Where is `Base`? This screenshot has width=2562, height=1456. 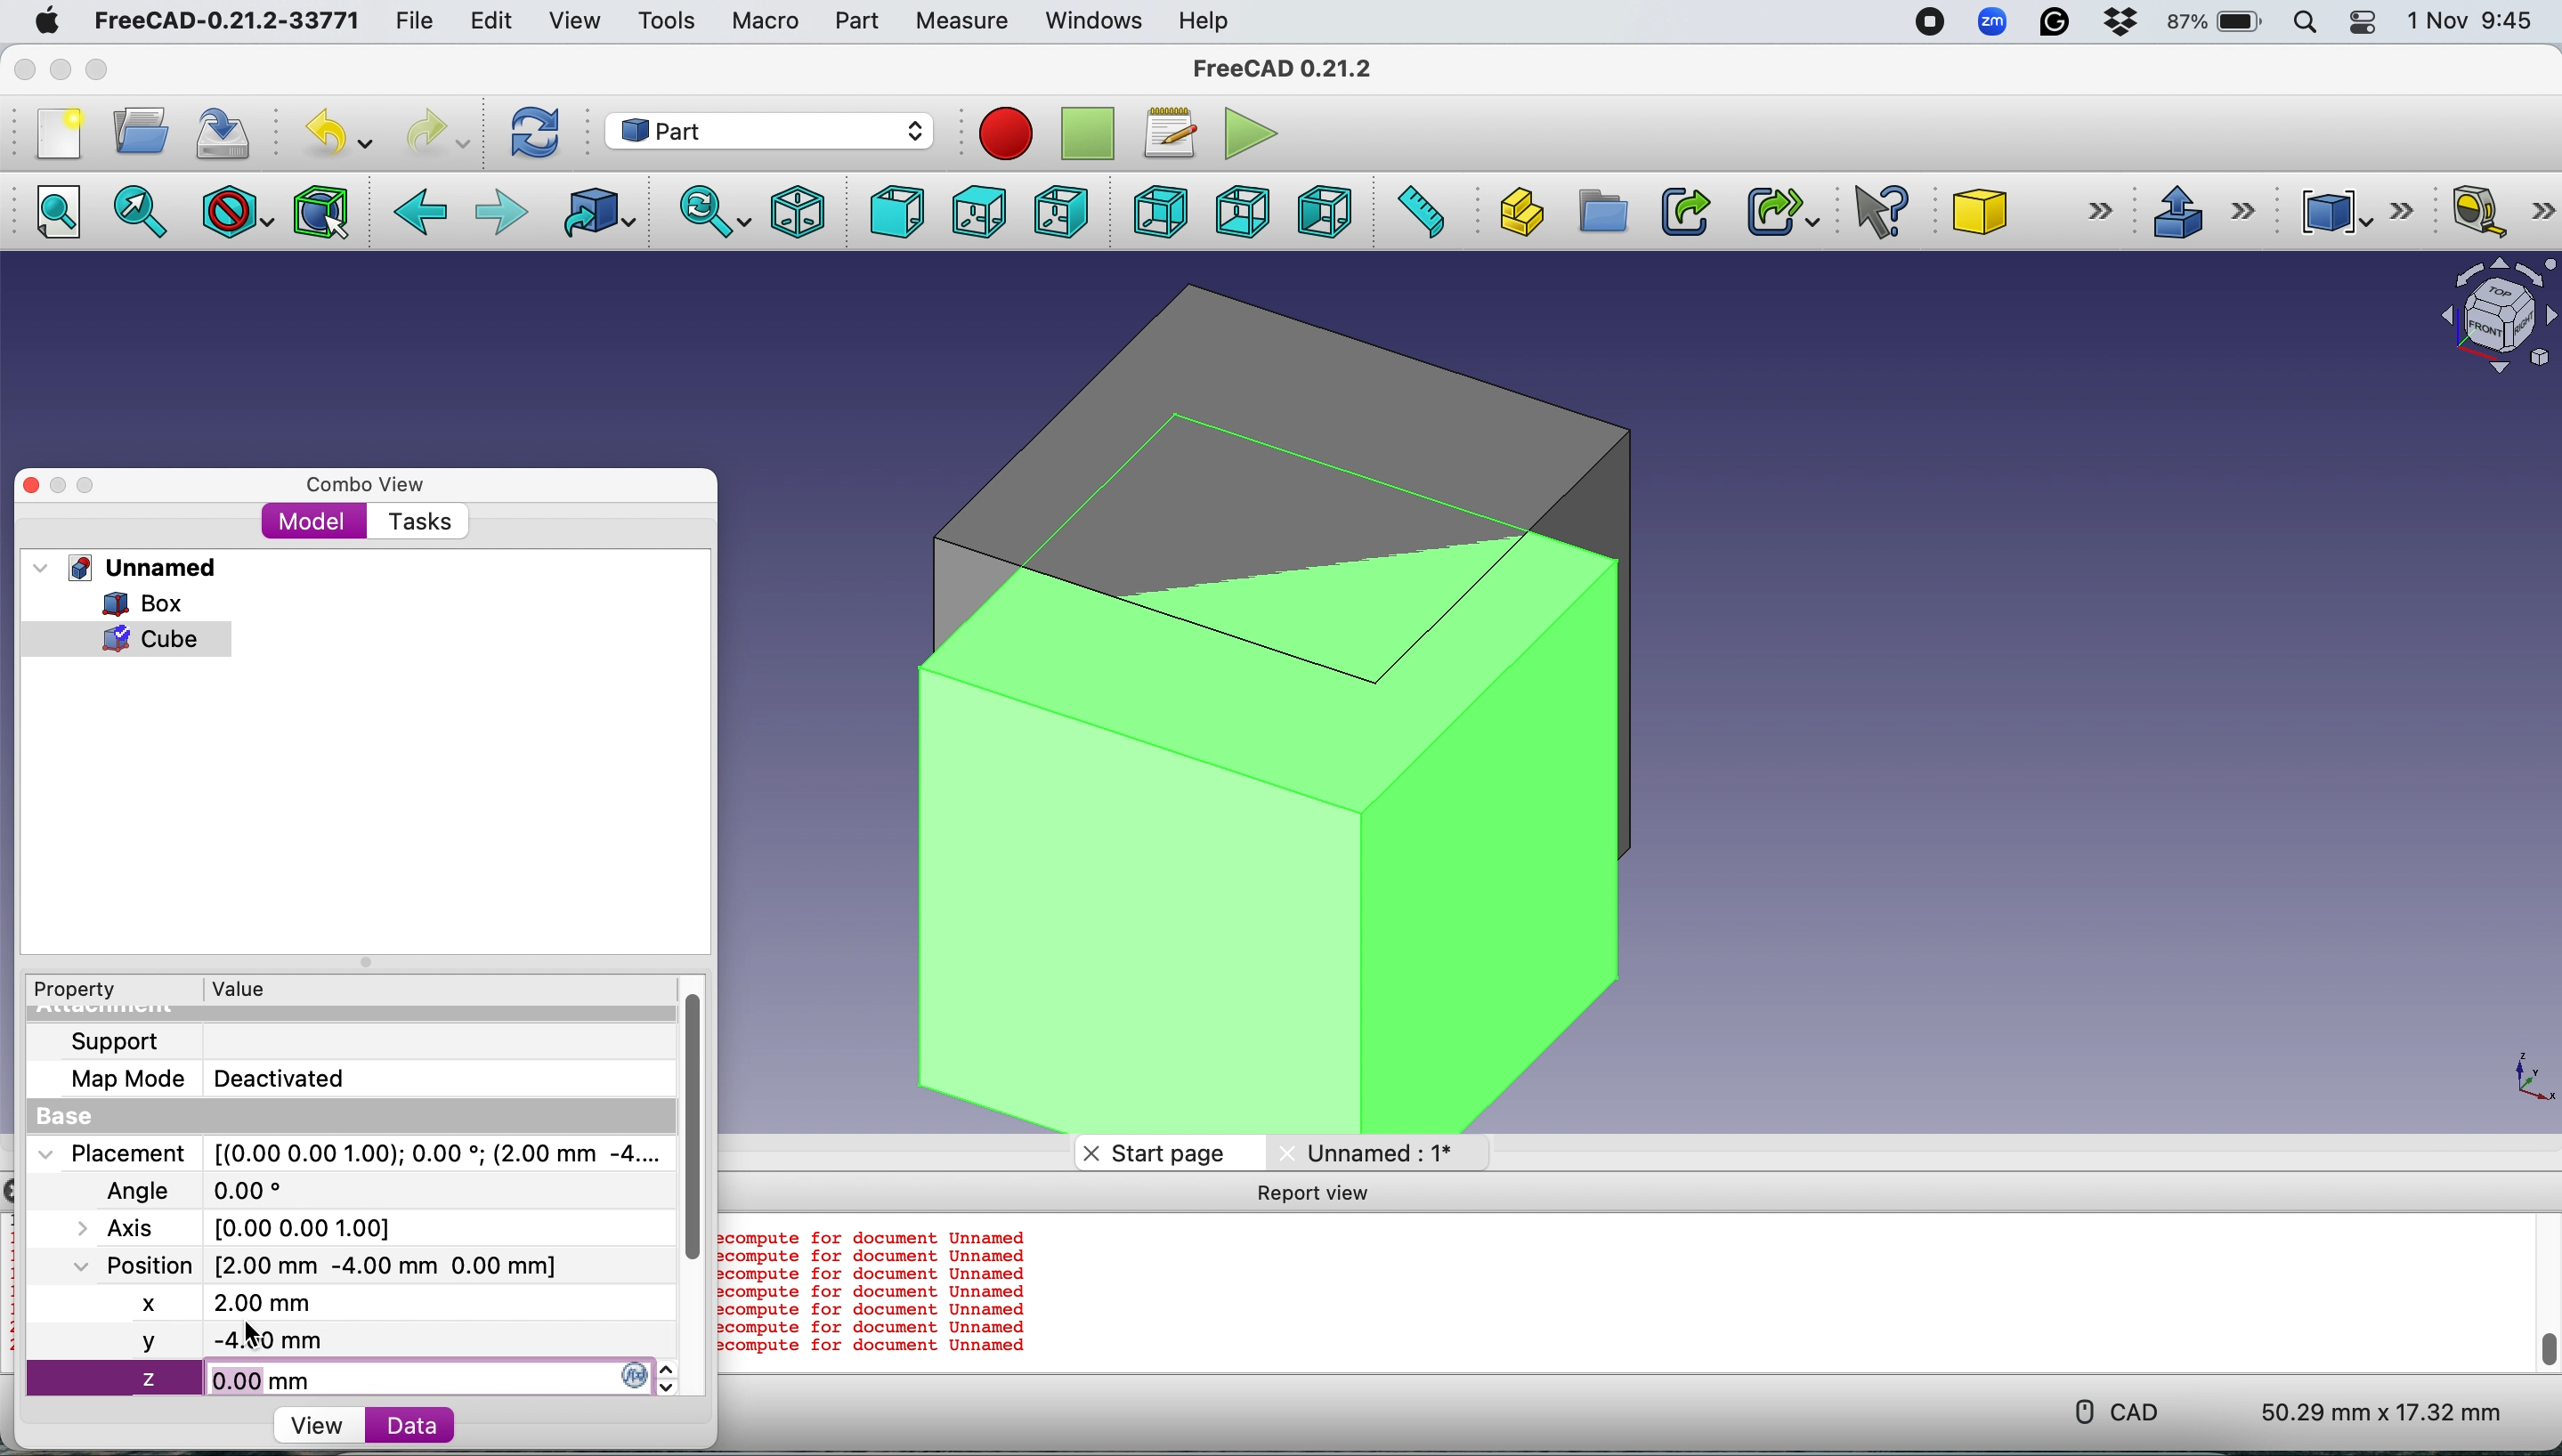 Base is located at coordinates (85, 1117).